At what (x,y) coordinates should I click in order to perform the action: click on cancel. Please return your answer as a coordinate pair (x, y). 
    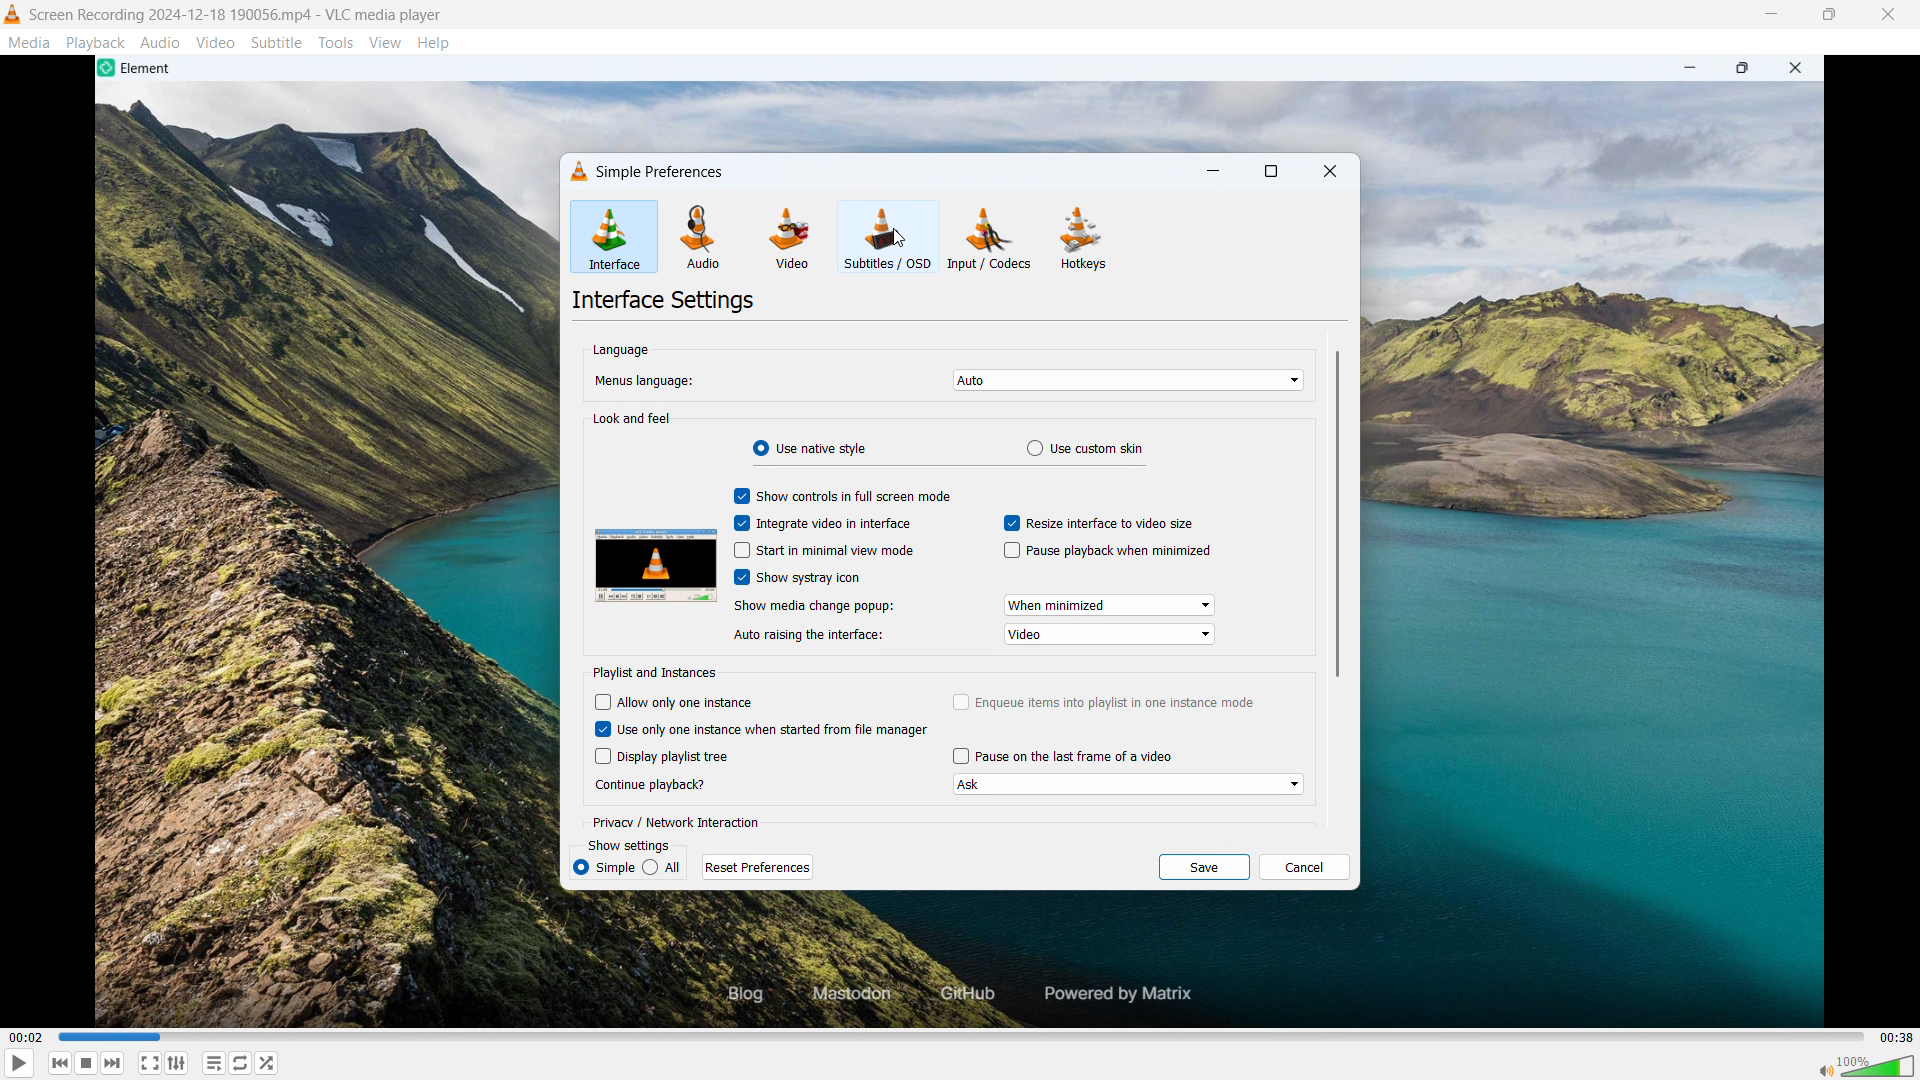
    Looking at the image, I should click on (1306, 867).